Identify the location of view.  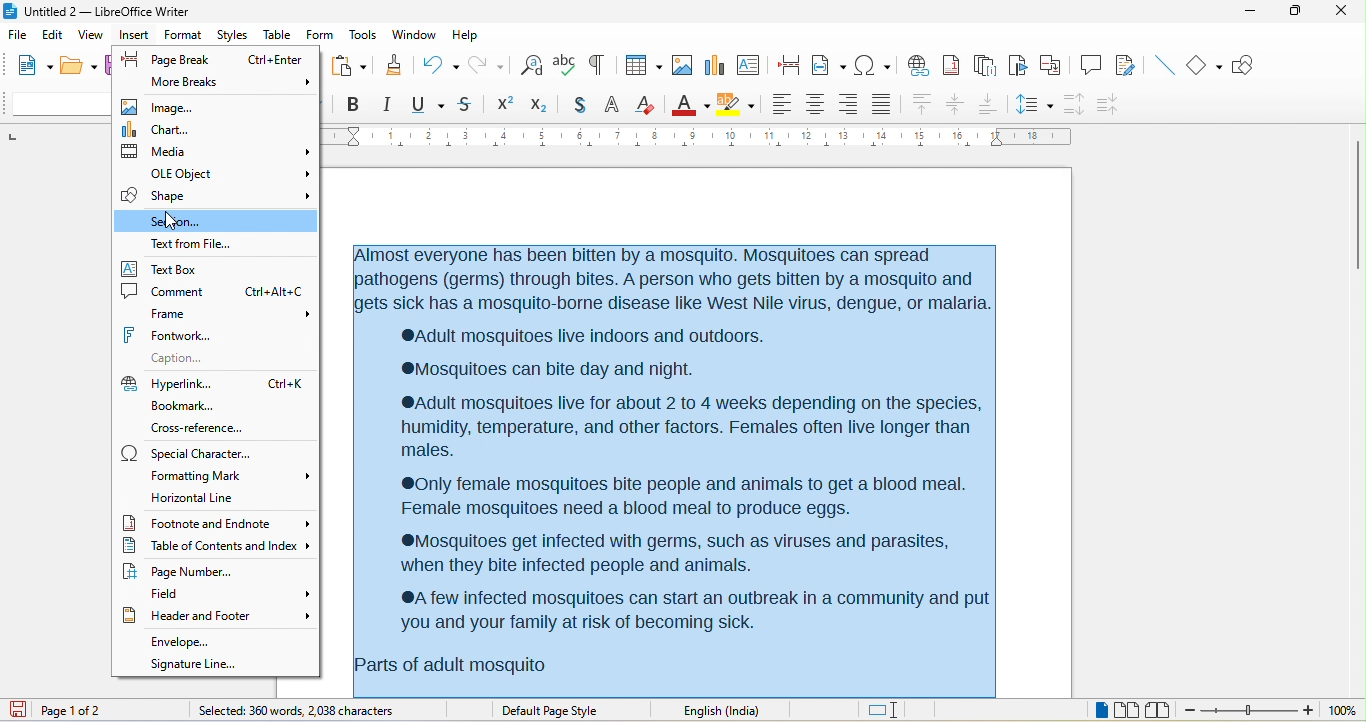
(91, 35).